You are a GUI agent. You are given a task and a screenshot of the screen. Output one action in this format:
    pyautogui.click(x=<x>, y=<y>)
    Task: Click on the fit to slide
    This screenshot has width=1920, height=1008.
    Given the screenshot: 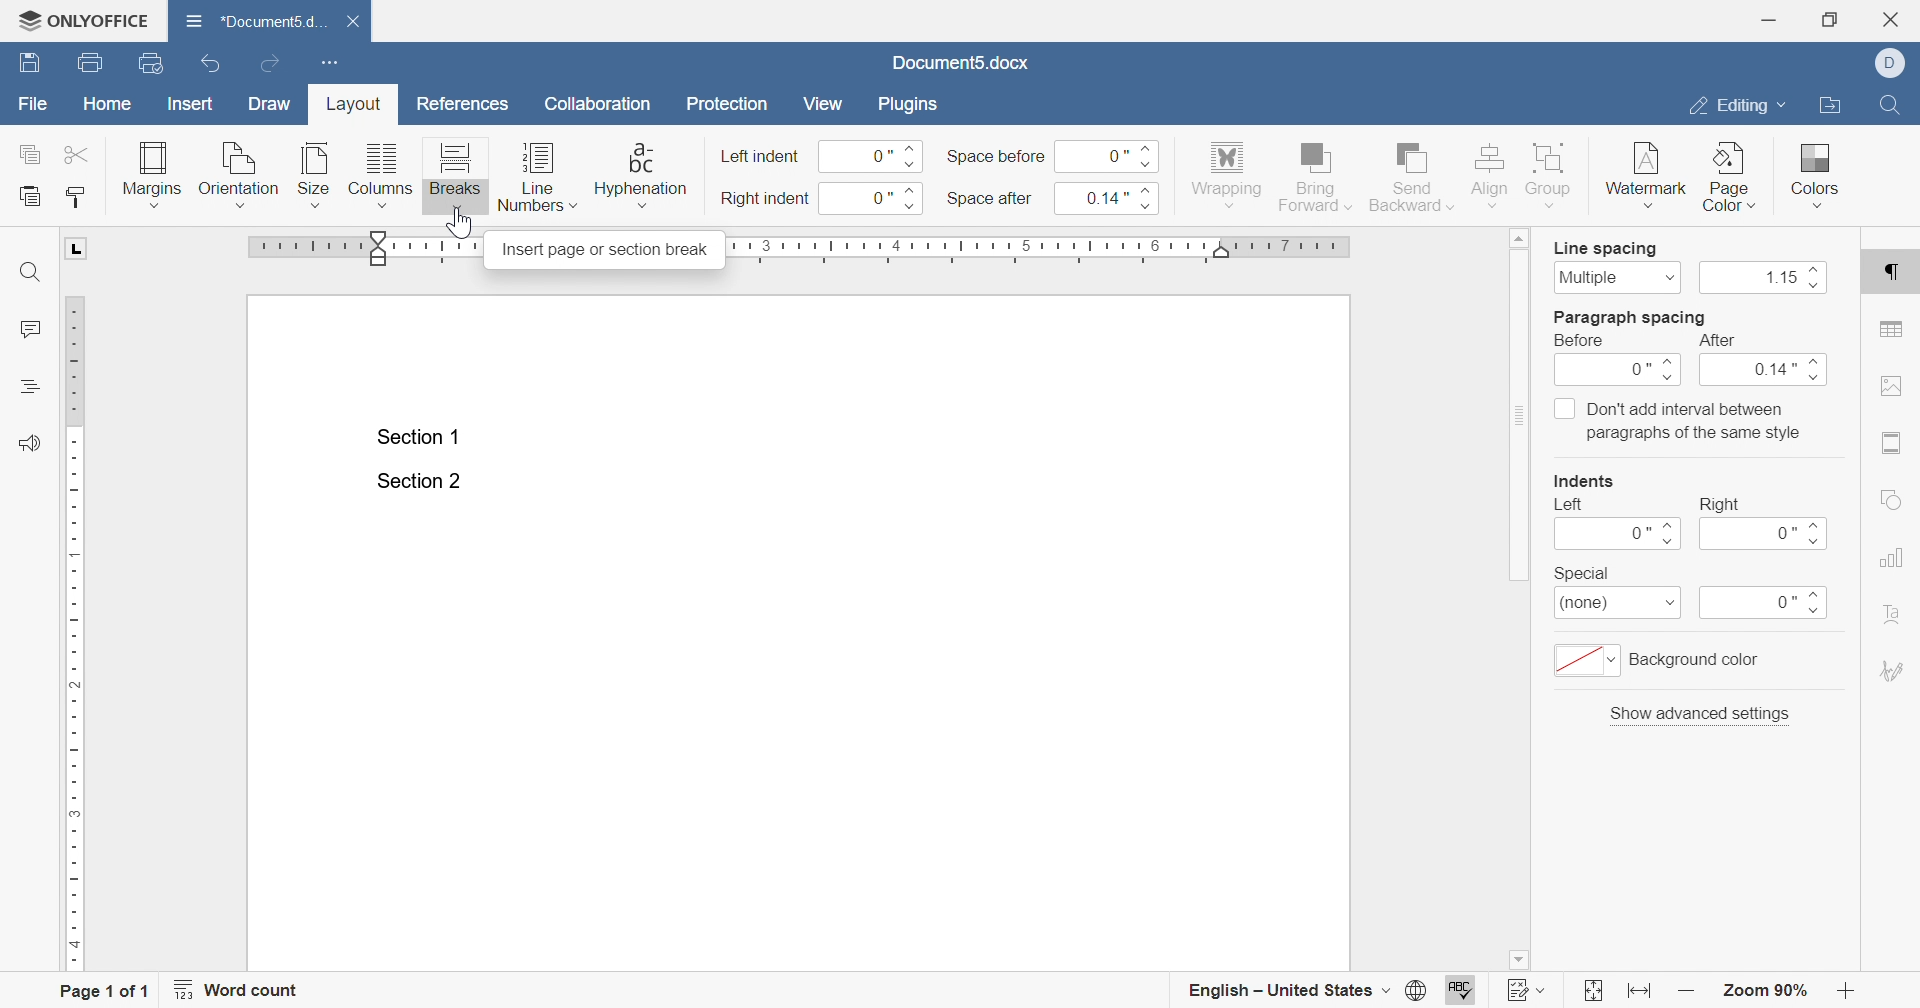 What is the action you would take?
    pyautogui.click(x=1593, y=991)
    